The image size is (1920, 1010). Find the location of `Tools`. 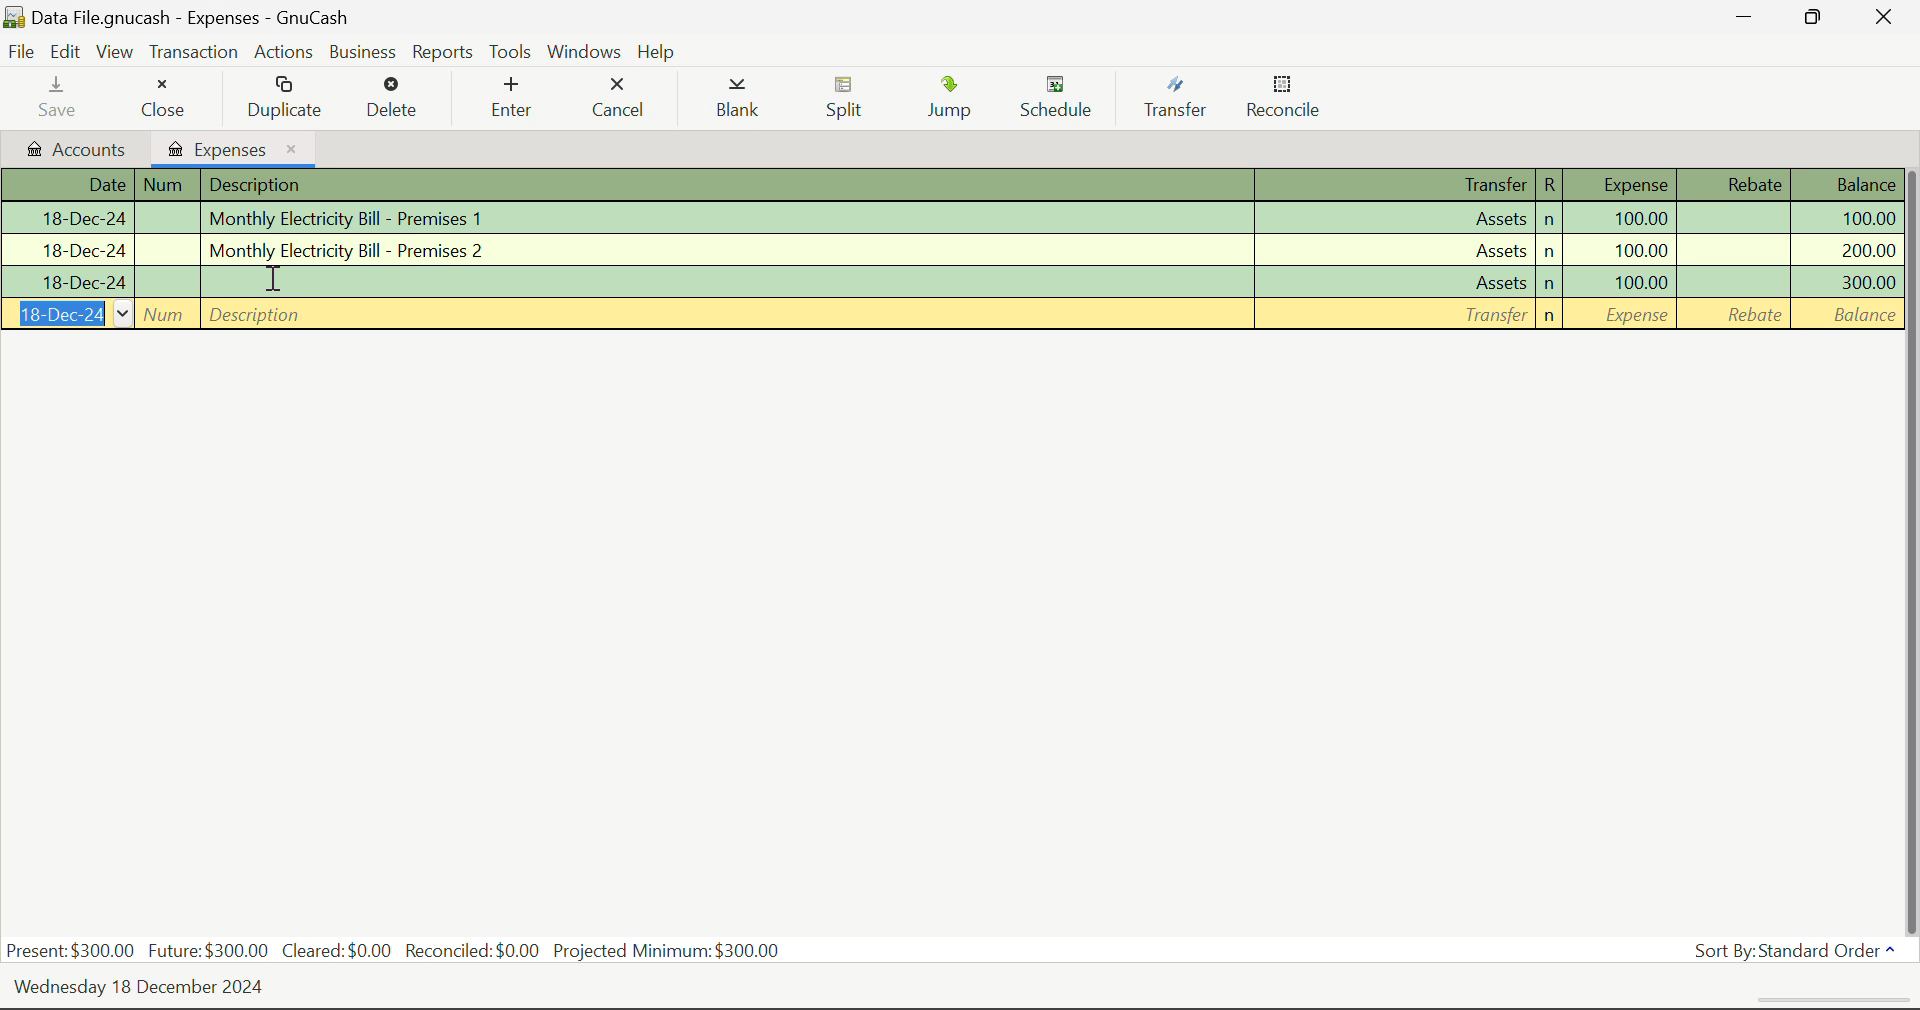

Tools is located at coordinates (510, 53).